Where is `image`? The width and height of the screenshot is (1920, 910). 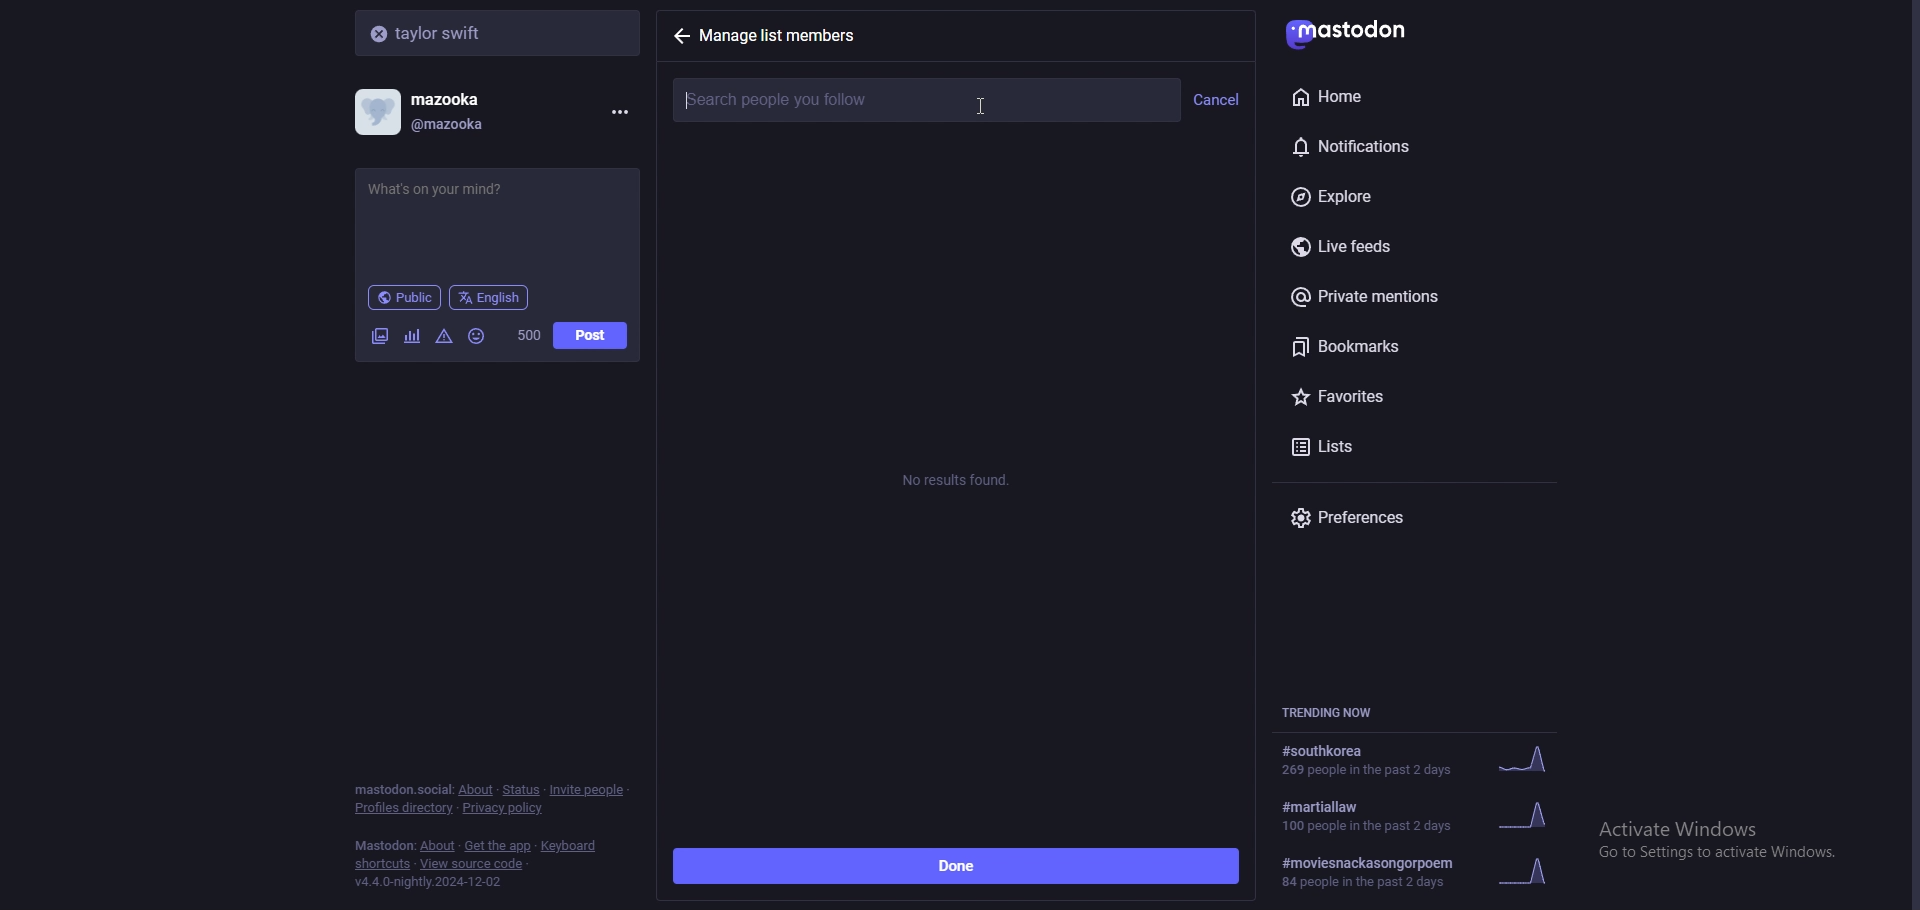 image is located at coordinates (379, 336).